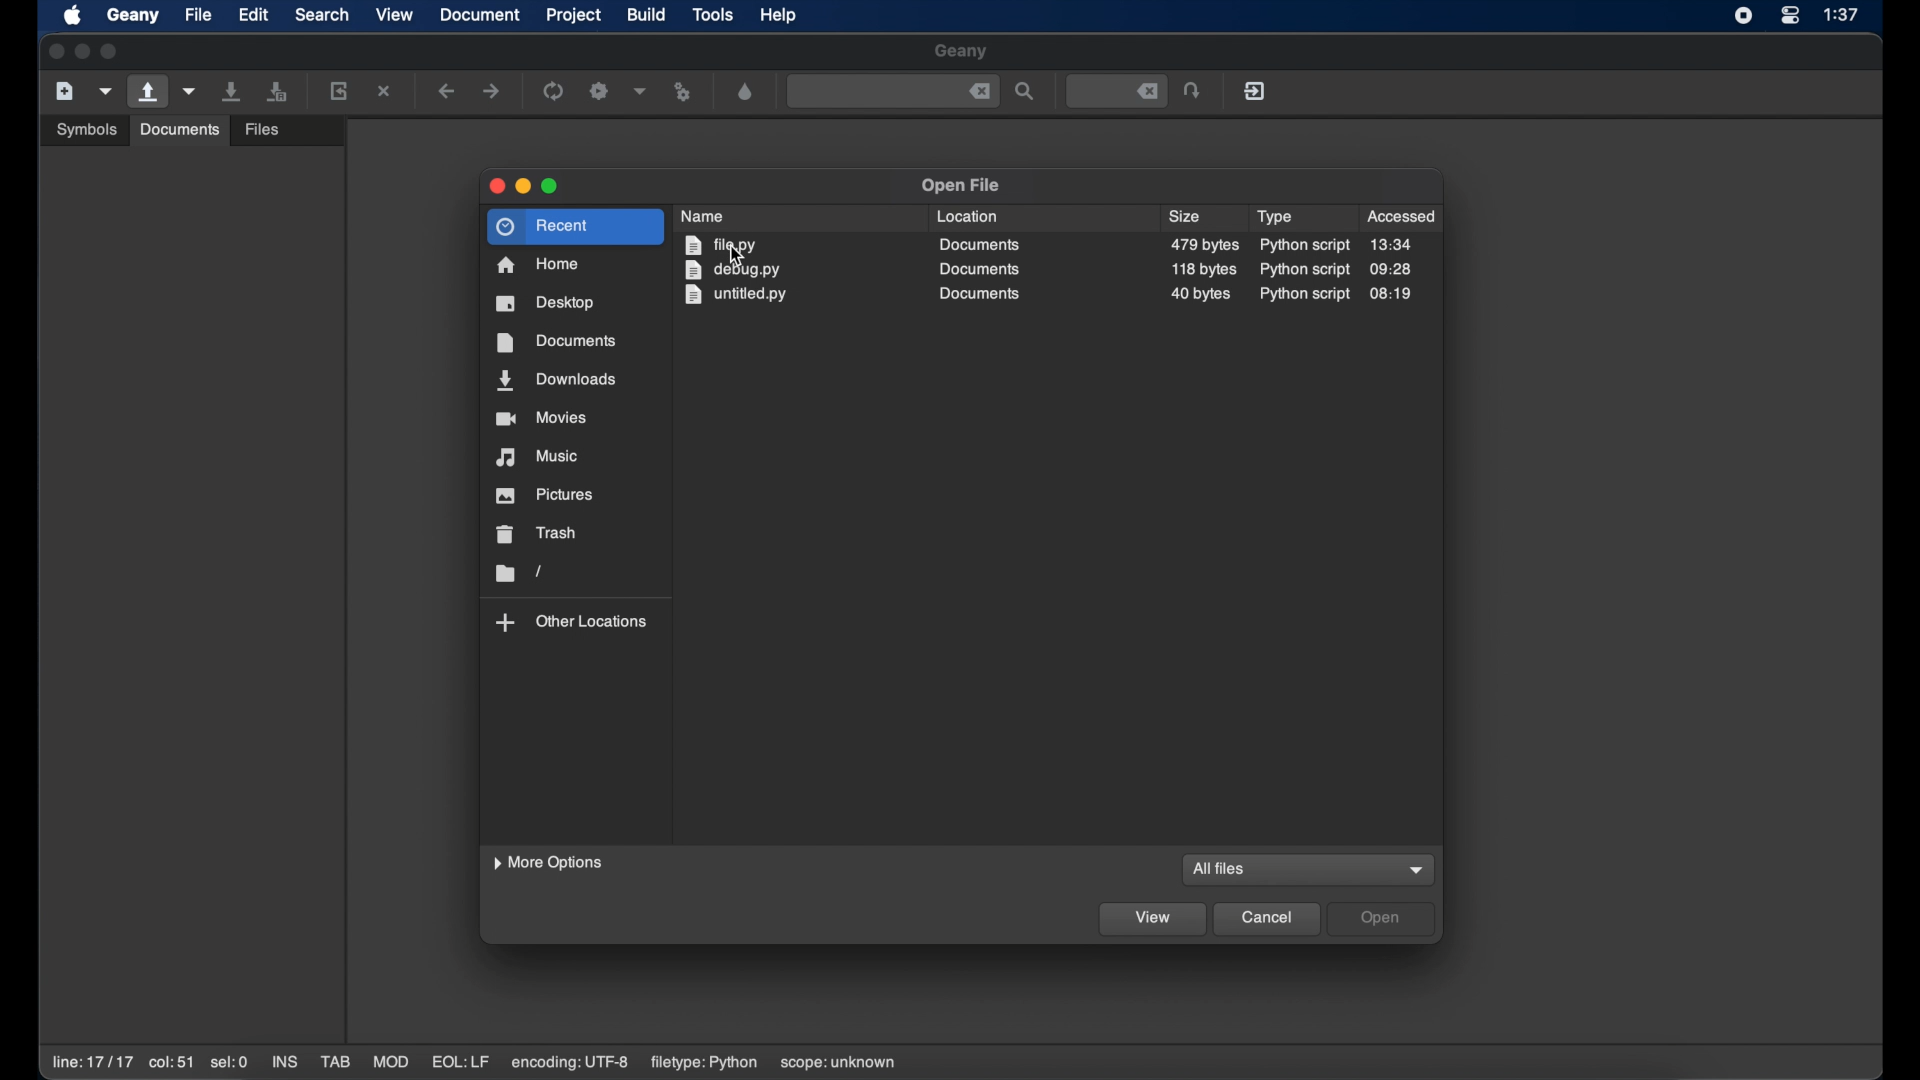  What do you see at coordinates (523, 186) in the screenshot?
I see `minimize` at bounding box center [523, 186].